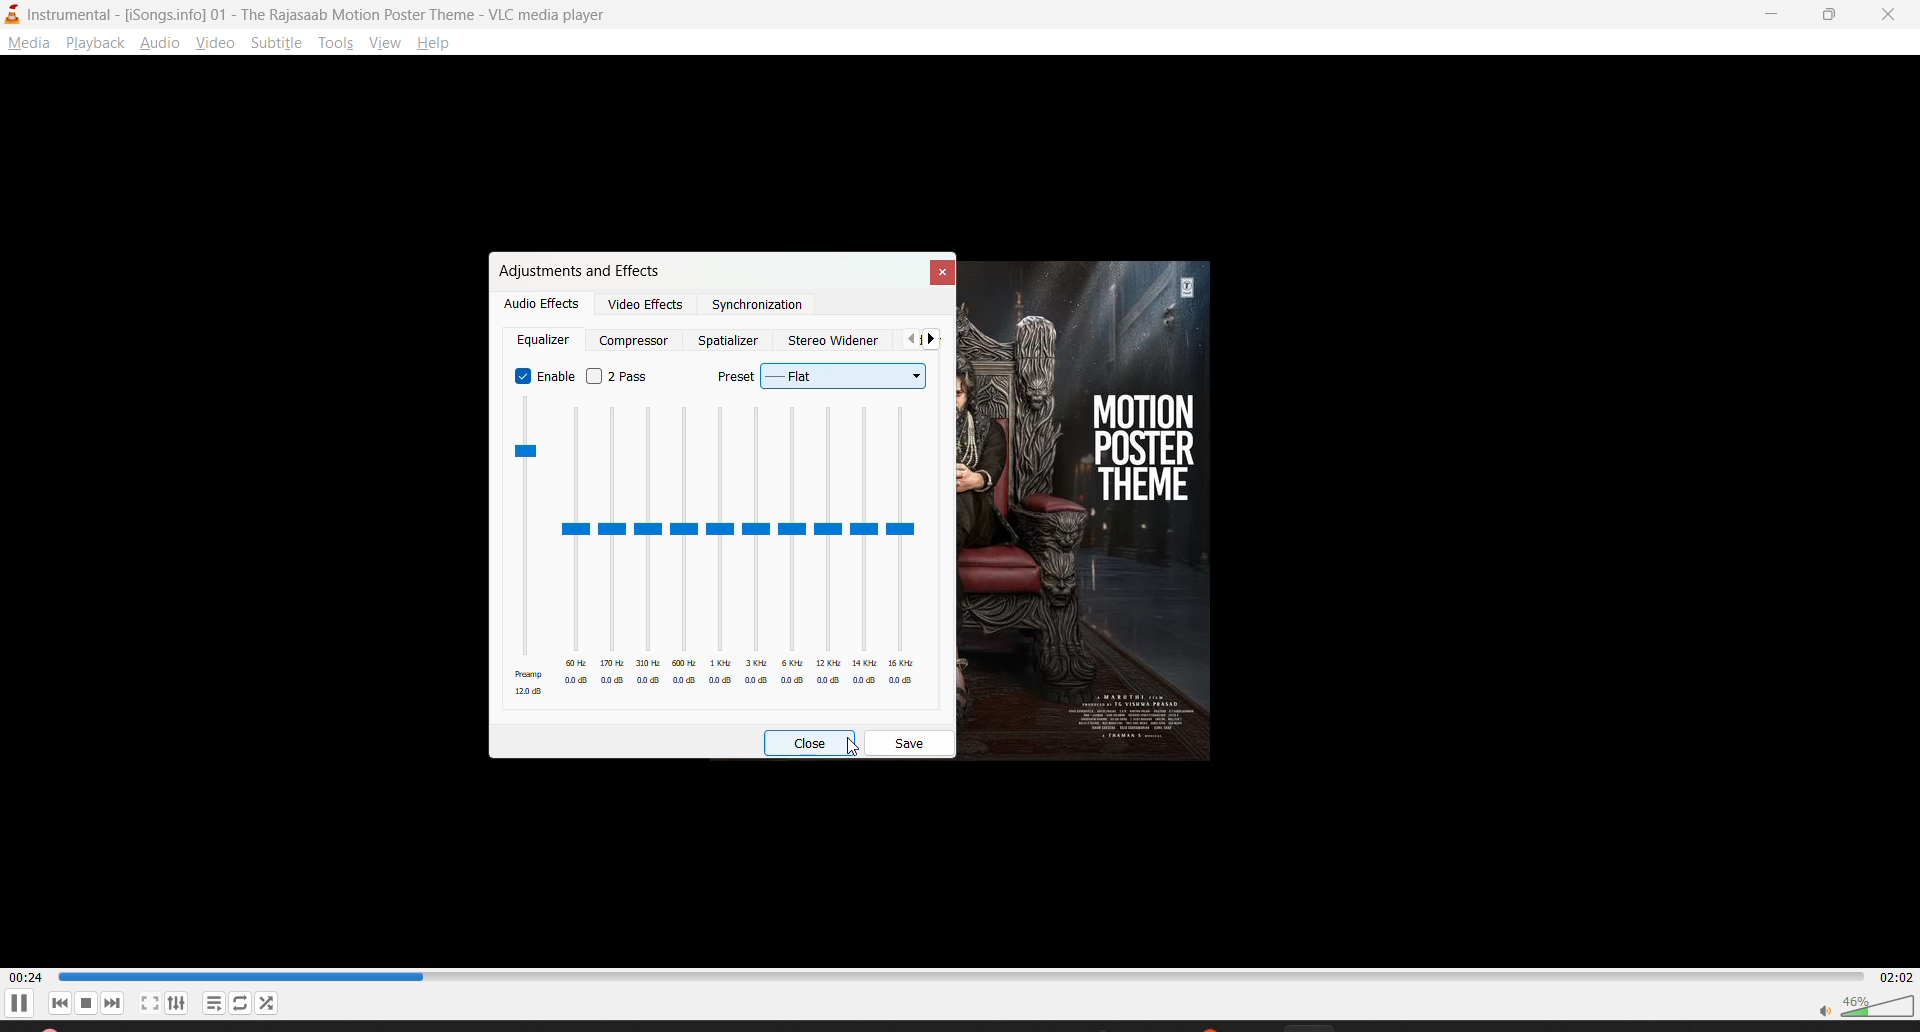 This screenshot has width=1920, height=1032. Describe the element at coordinates (757, 306) in the screenshot. I see `synchronization` at that location.